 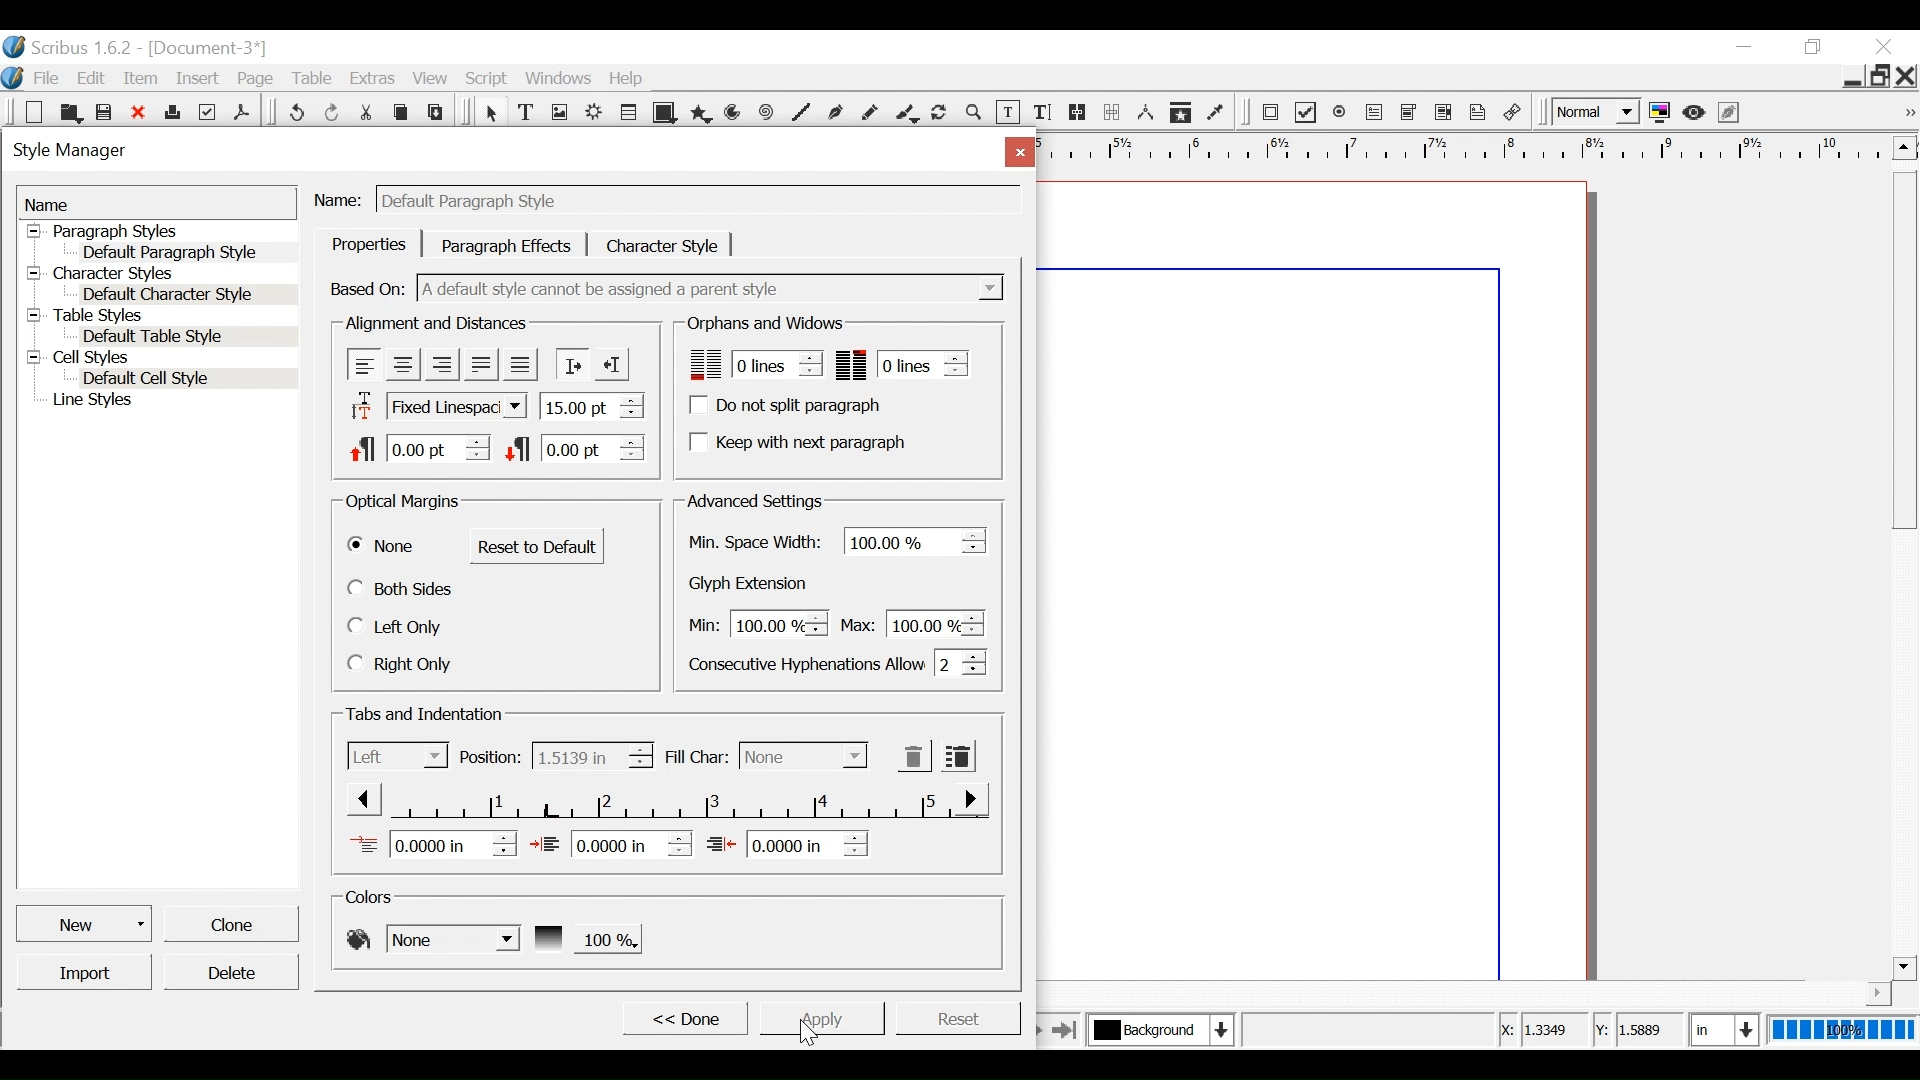 What do you see at coordinates (369, 244) in the screenshot?
I see `Properties` at bounding box center [369, 244].